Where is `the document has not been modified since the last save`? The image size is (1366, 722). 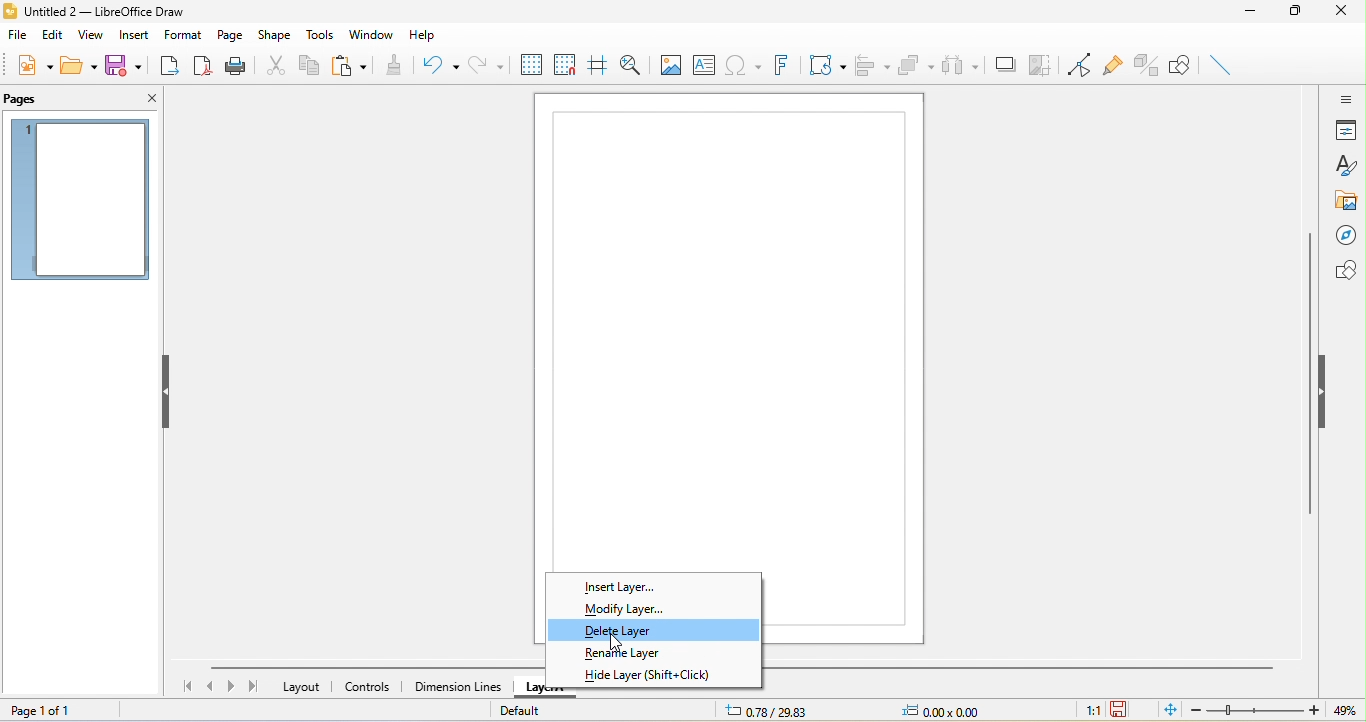 the document has not been modified since the last save is located at coordinates (1125, 711).